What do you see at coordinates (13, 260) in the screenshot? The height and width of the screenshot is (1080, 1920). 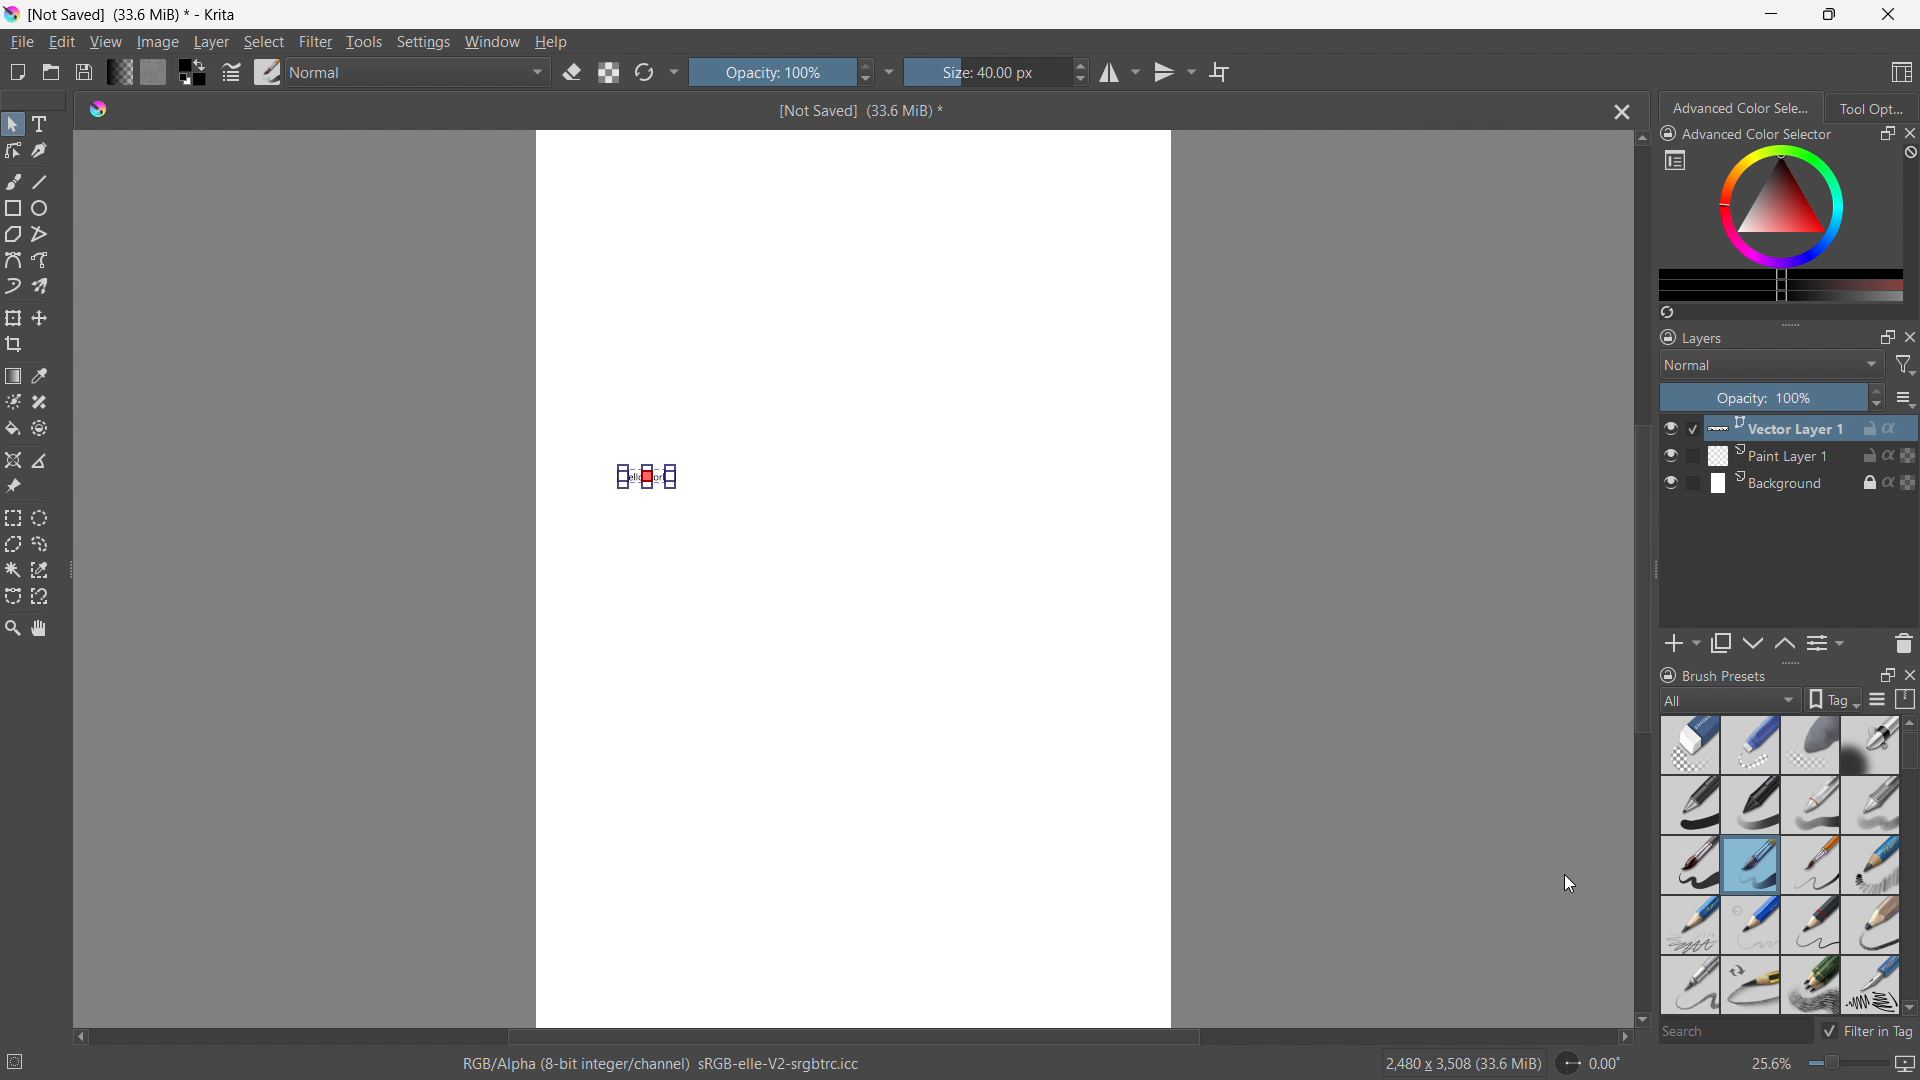 I see `bezier curve tool` at bounding box center [13, 260].